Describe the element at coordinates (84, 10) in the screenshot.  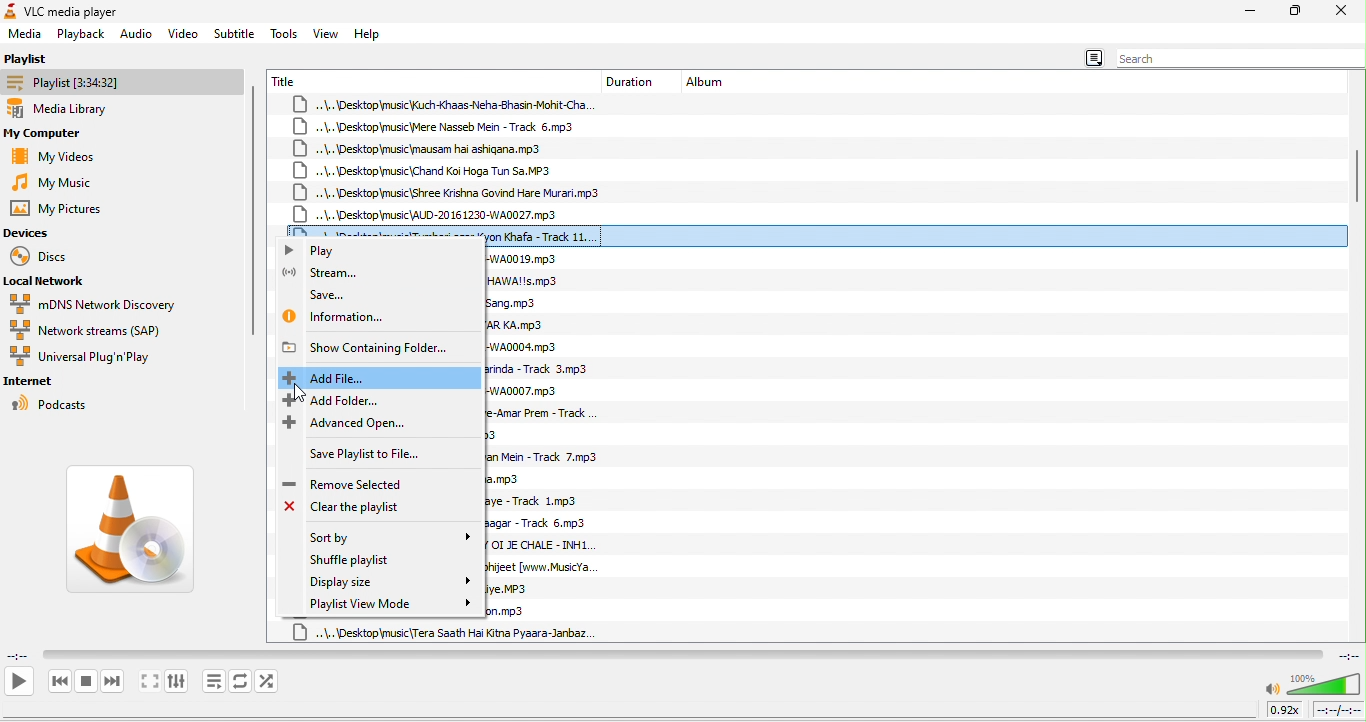
I see `VLC media player` at that location.